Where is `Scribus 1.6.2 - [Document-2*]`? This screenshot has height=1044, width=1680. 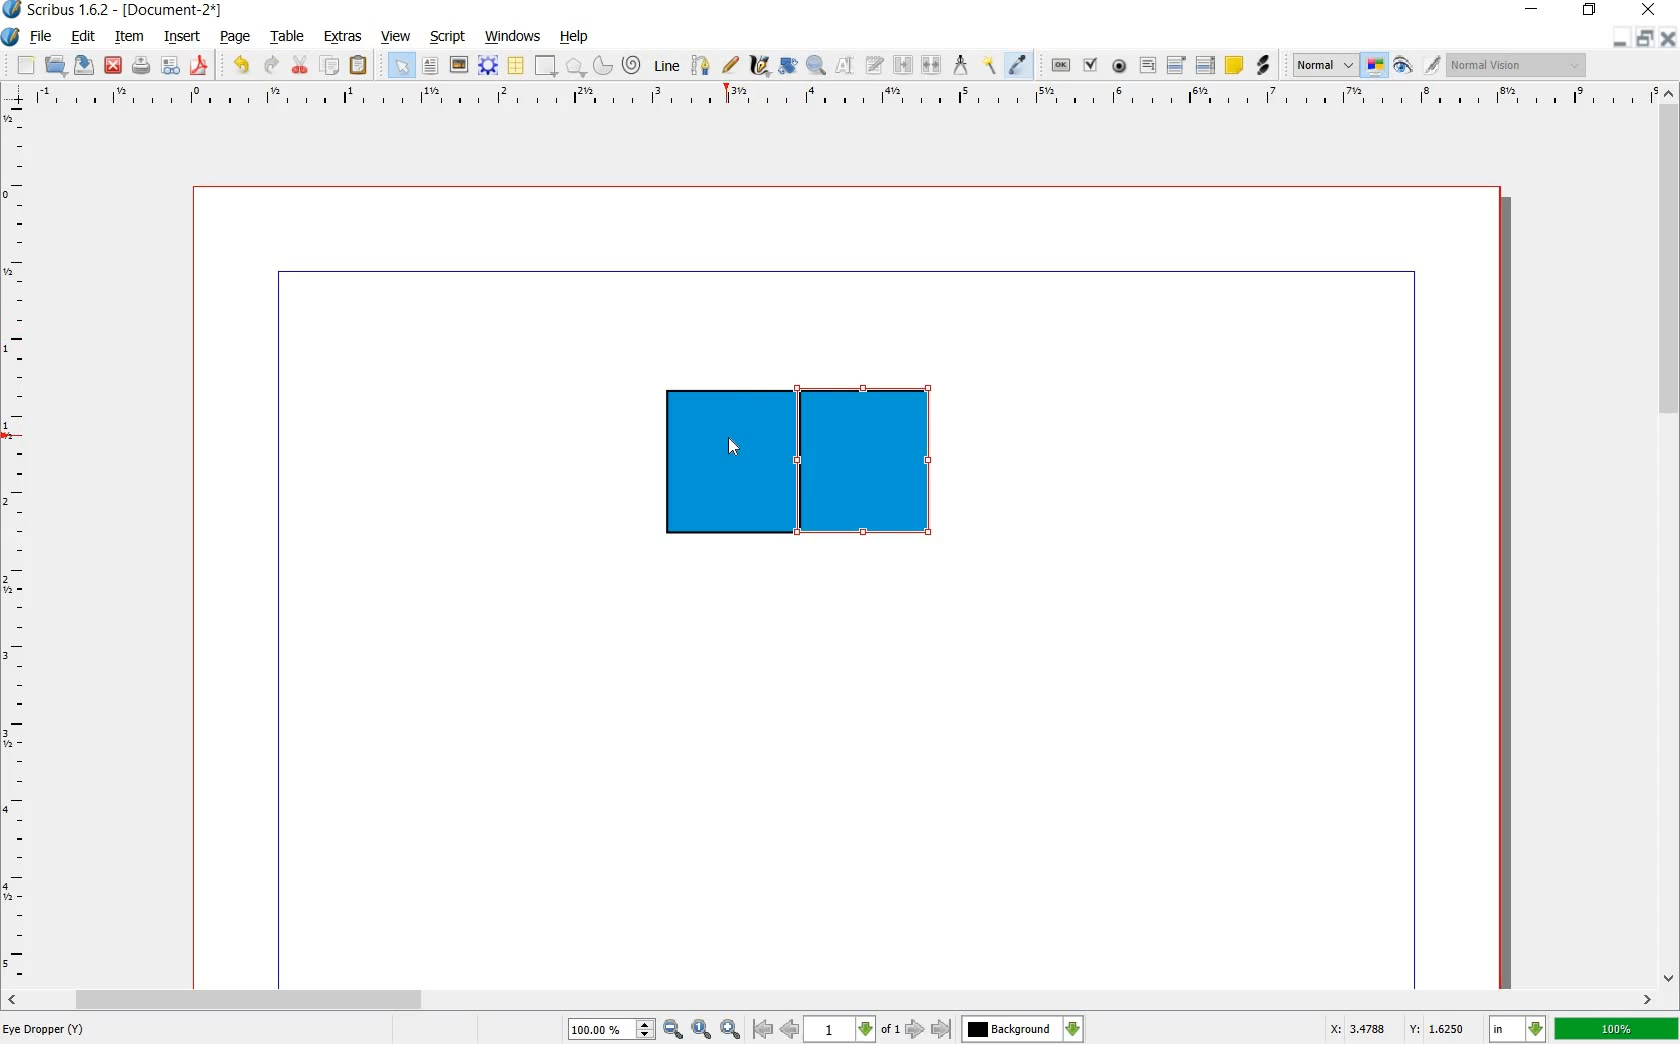 Scribus 1.6.2 - [Document-2*] is located at coordinates (115, 10).